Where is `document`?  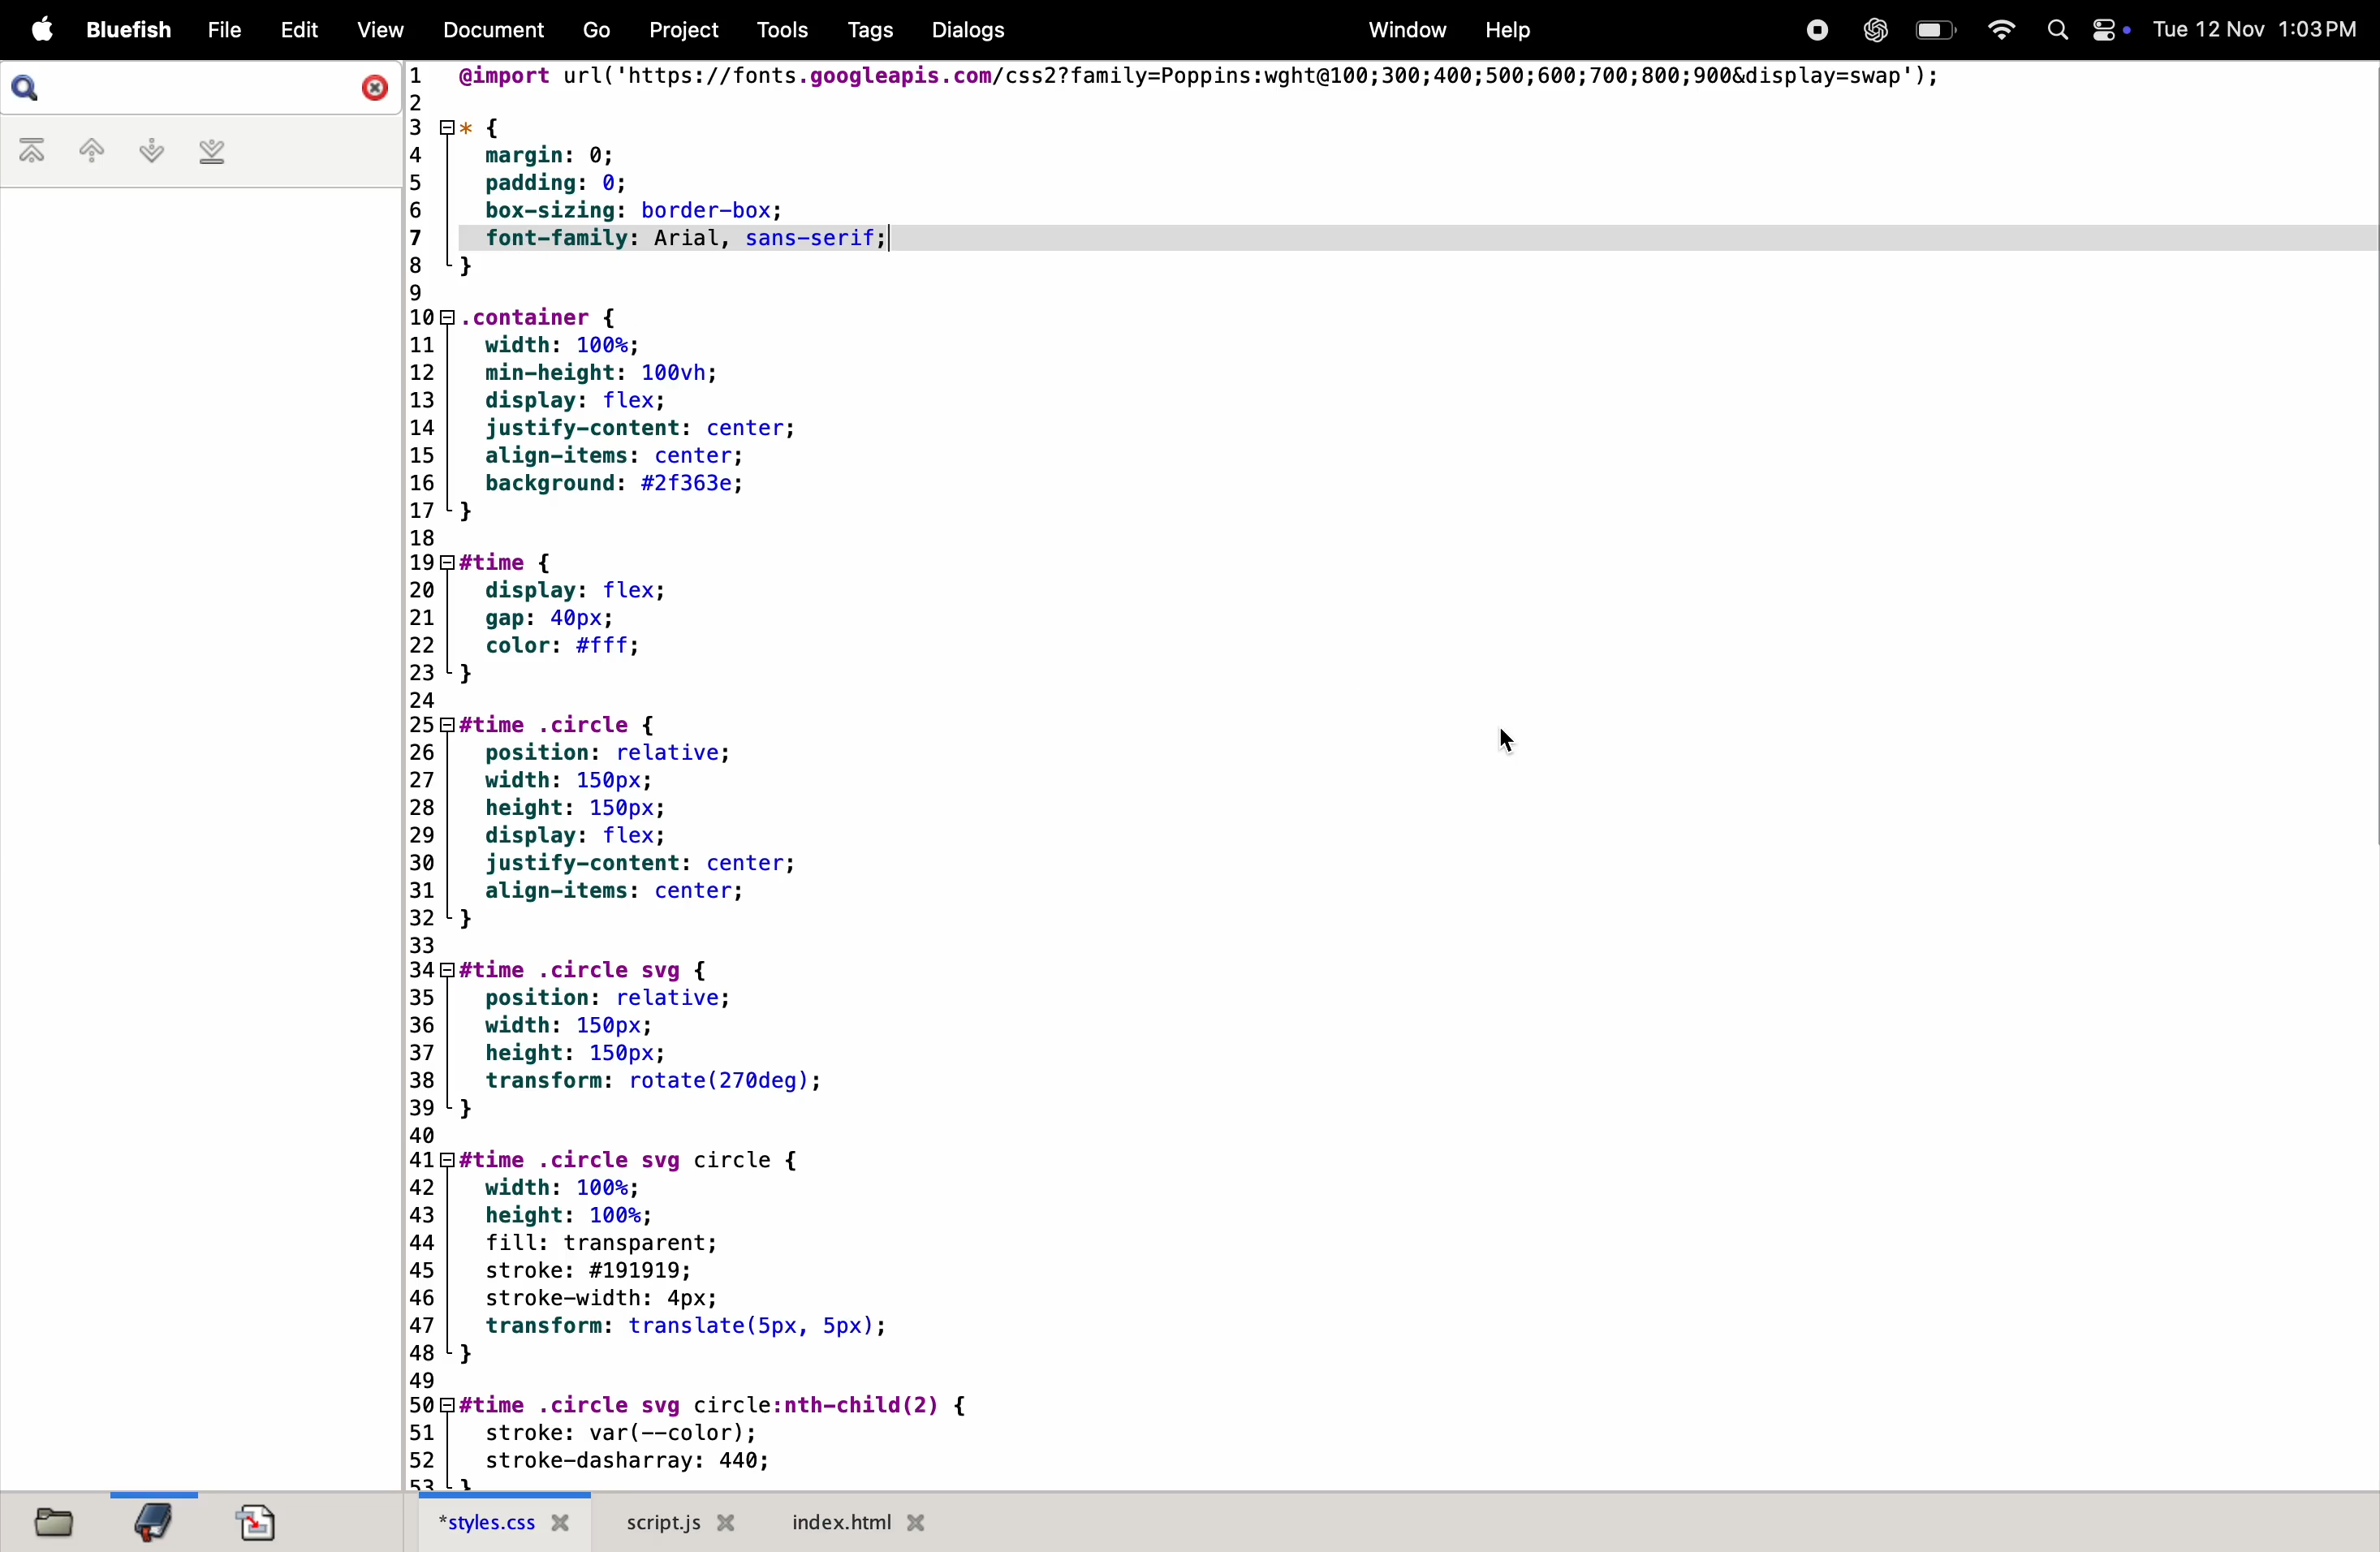
document is located at coordinates (484, 30).